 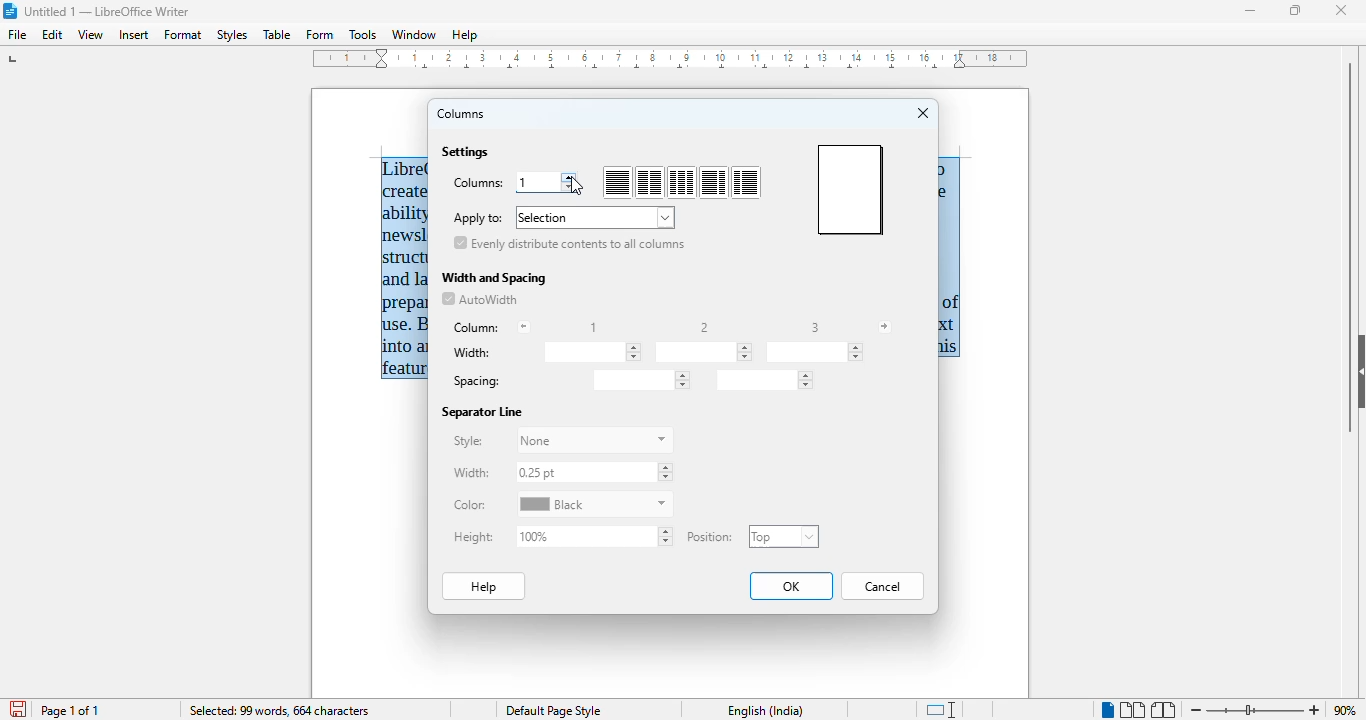 I want to click on table, so click(x=277, y=34).